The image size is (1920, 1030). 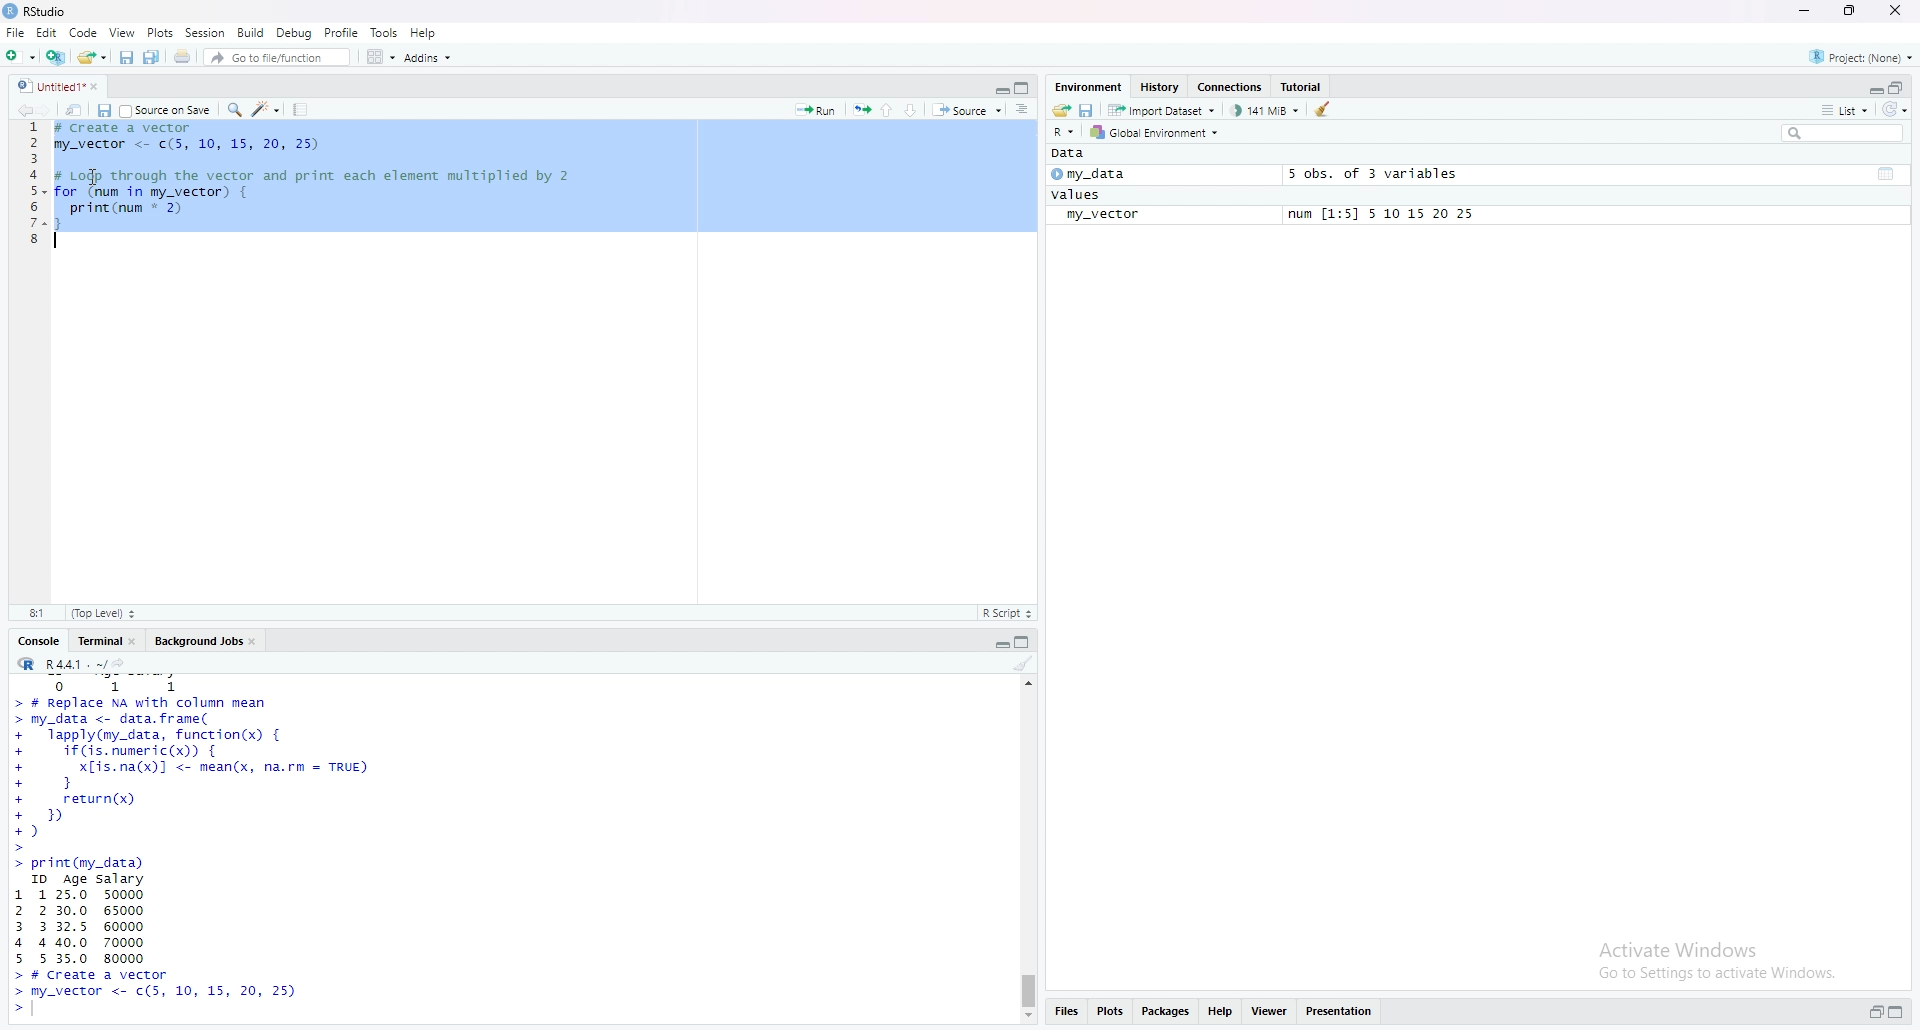 What do you see at coordinates (1803, 11) in the screenshot?
I see `minimize` at bounding box center [1803, 11].